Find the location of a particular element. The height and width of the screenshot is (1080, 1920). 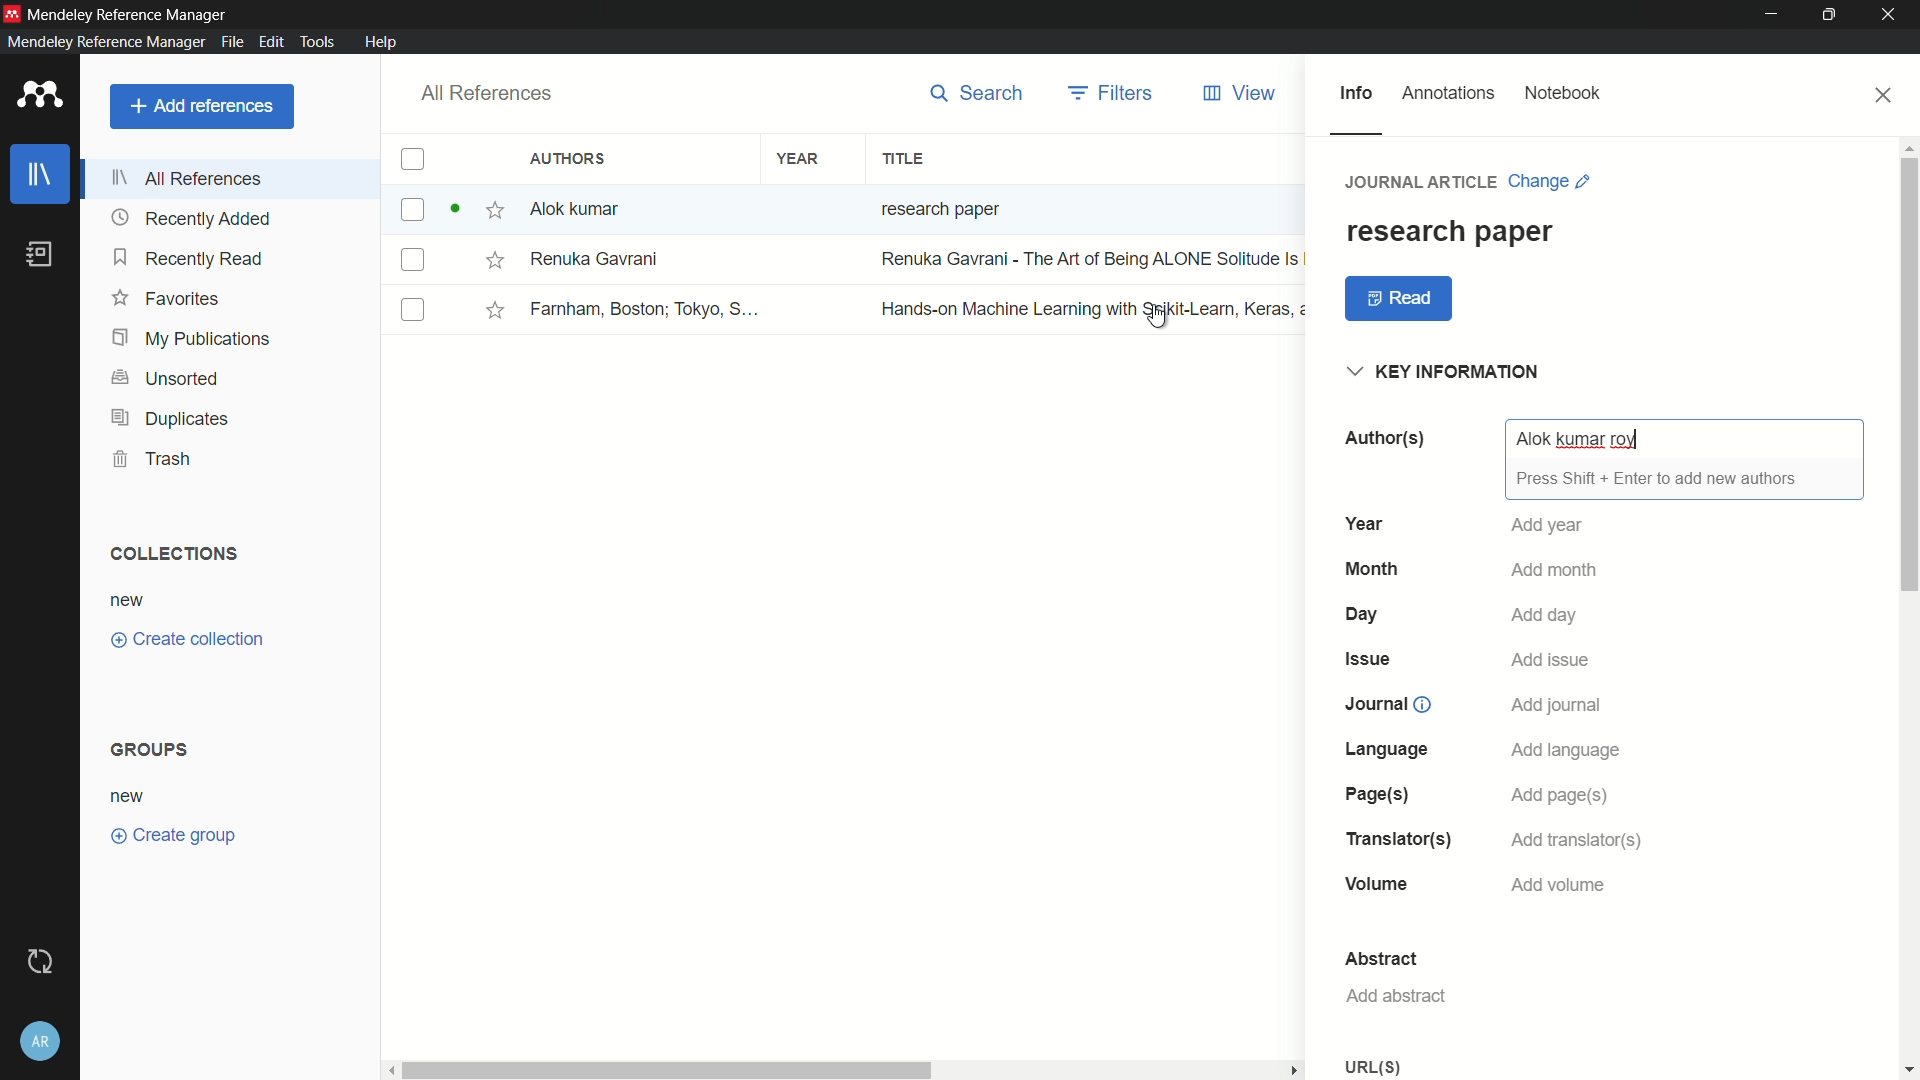

maximize is located at coordinates (1833, 15).